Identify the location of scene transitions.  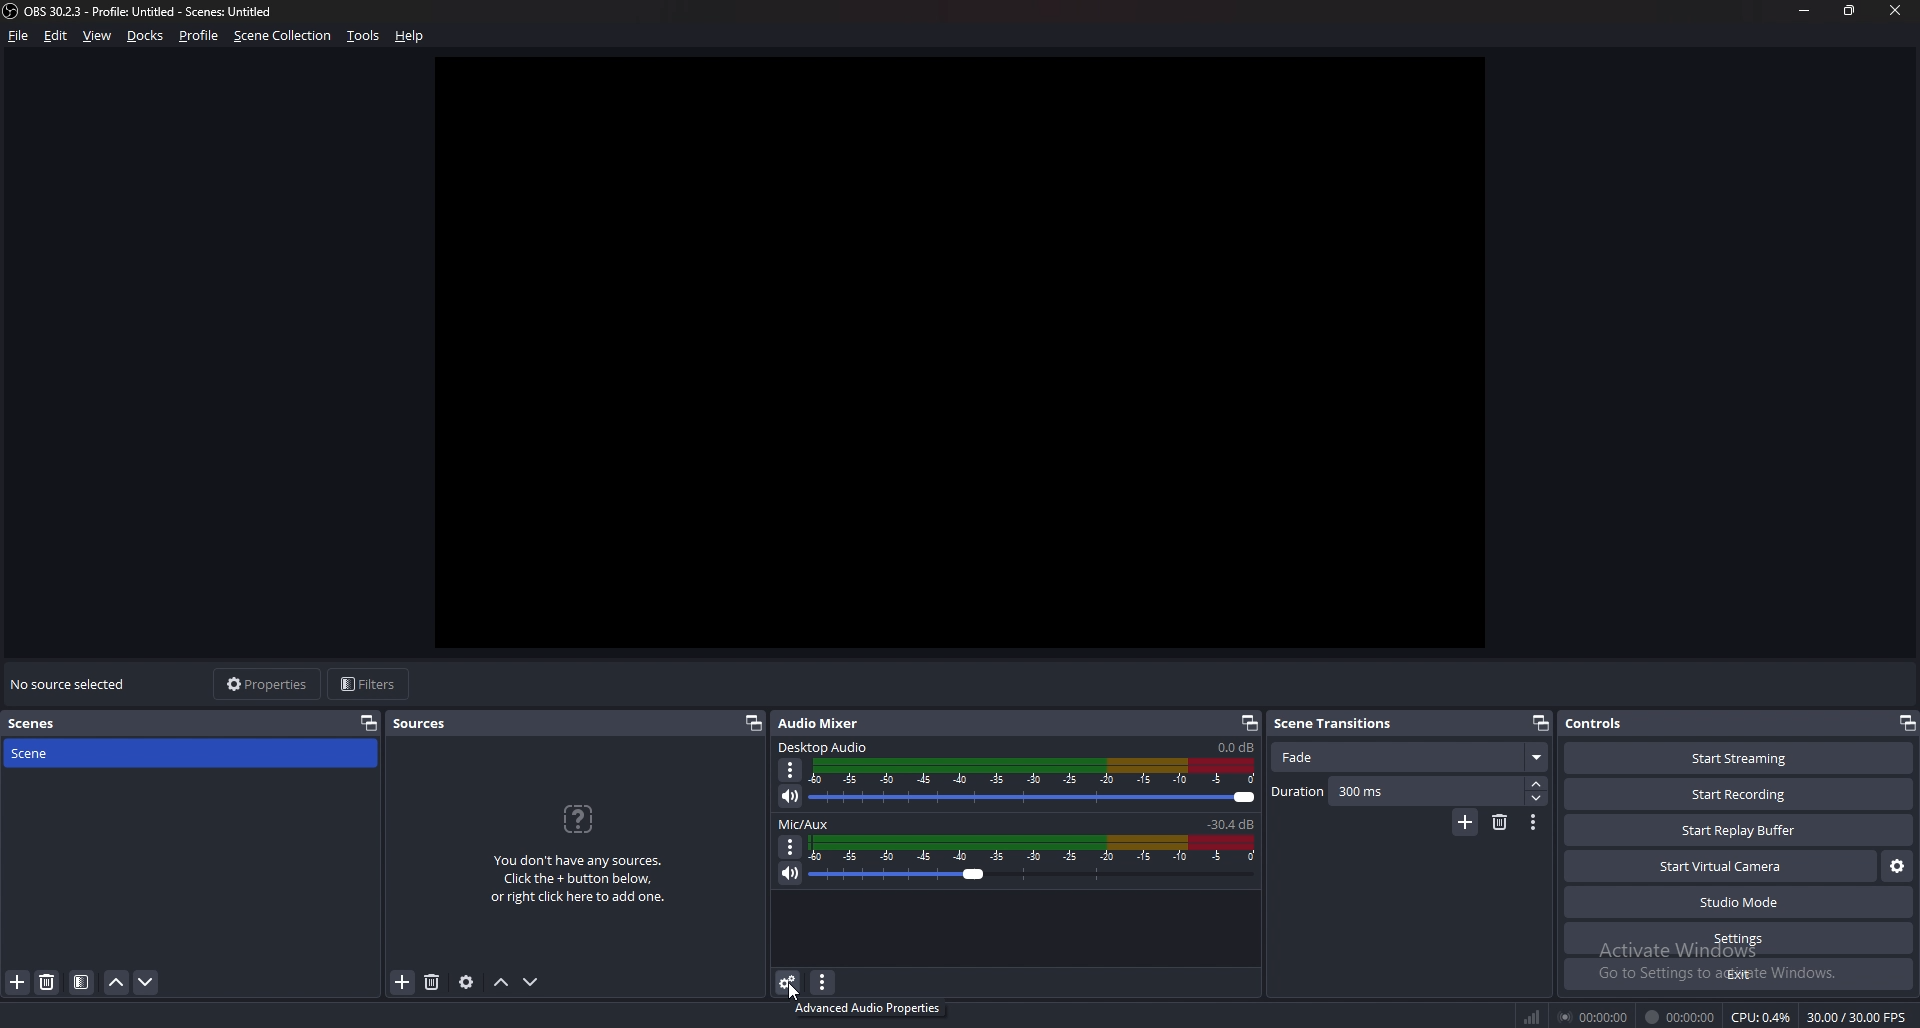
(1338, 724).